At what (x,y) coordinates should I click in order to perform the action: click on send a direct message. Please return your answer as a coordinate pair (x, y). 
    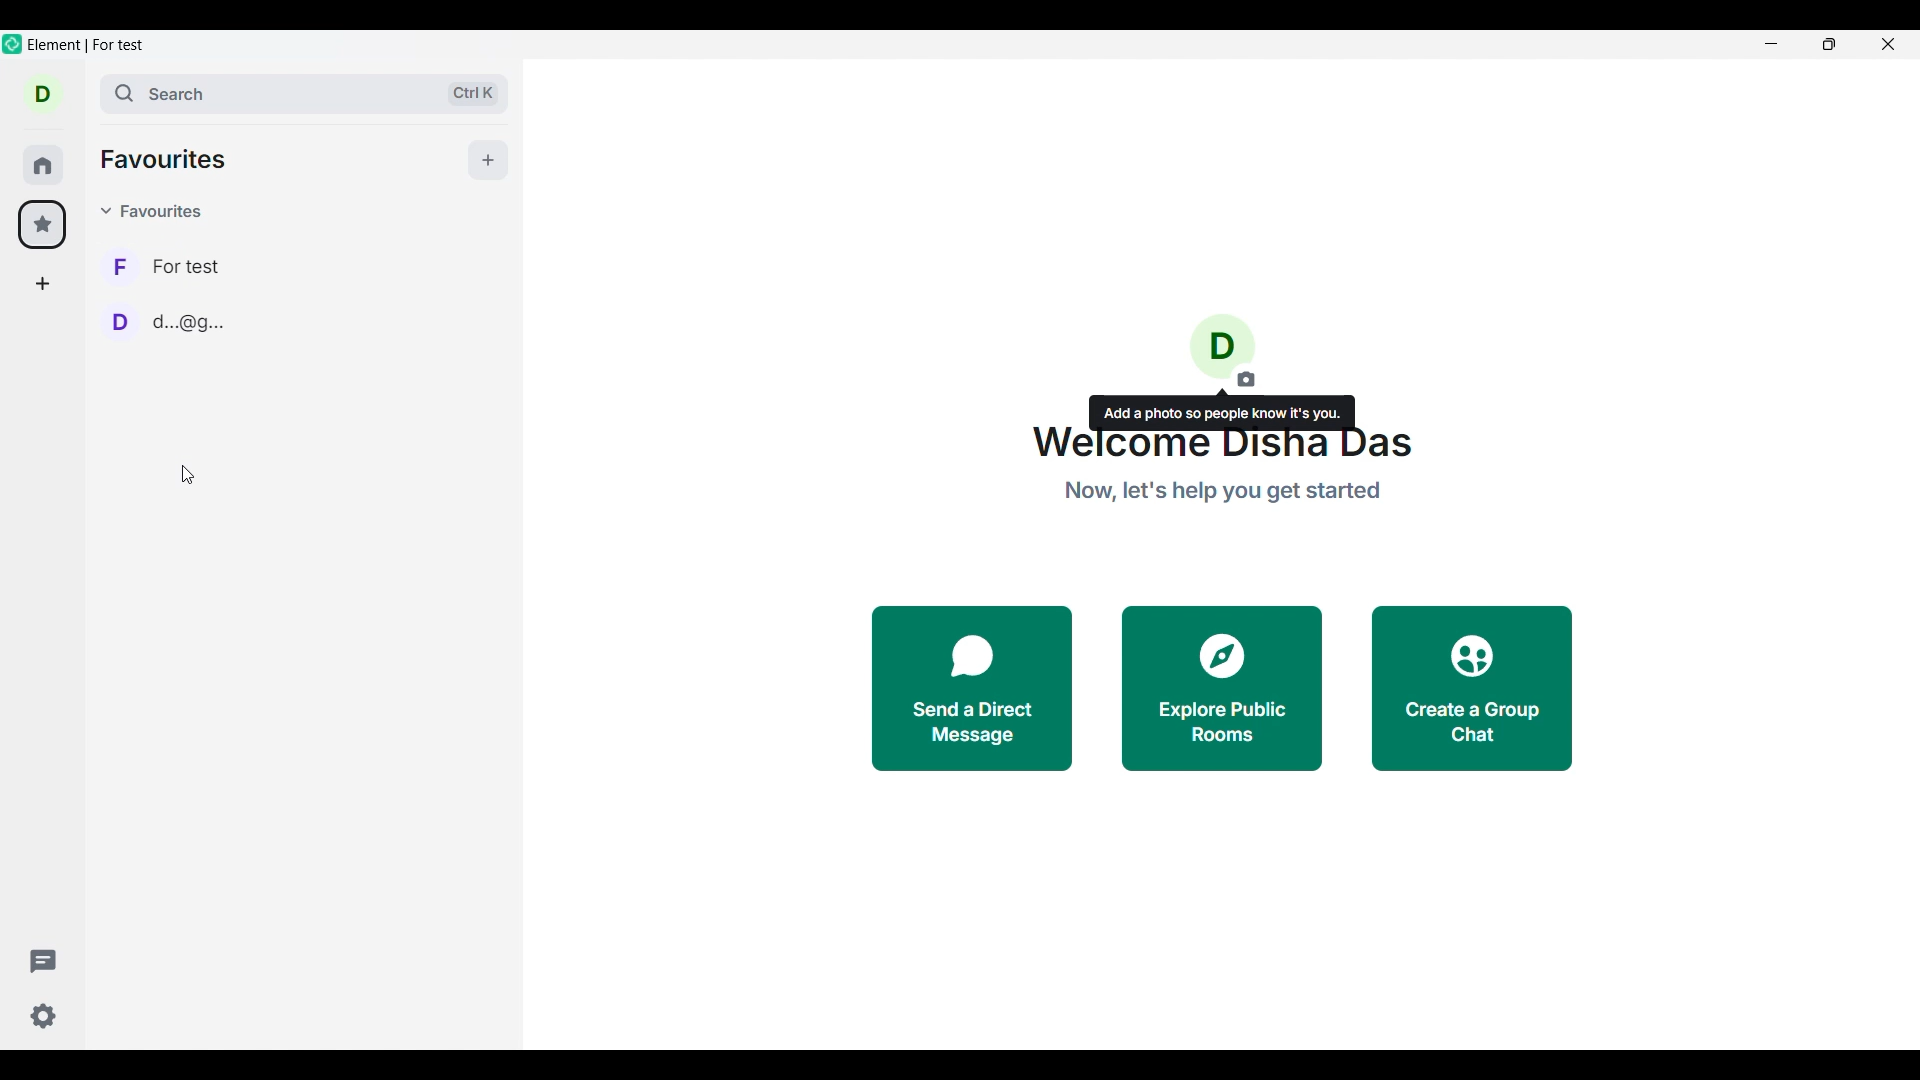
    Looking at the image, I should click on (955, 691).